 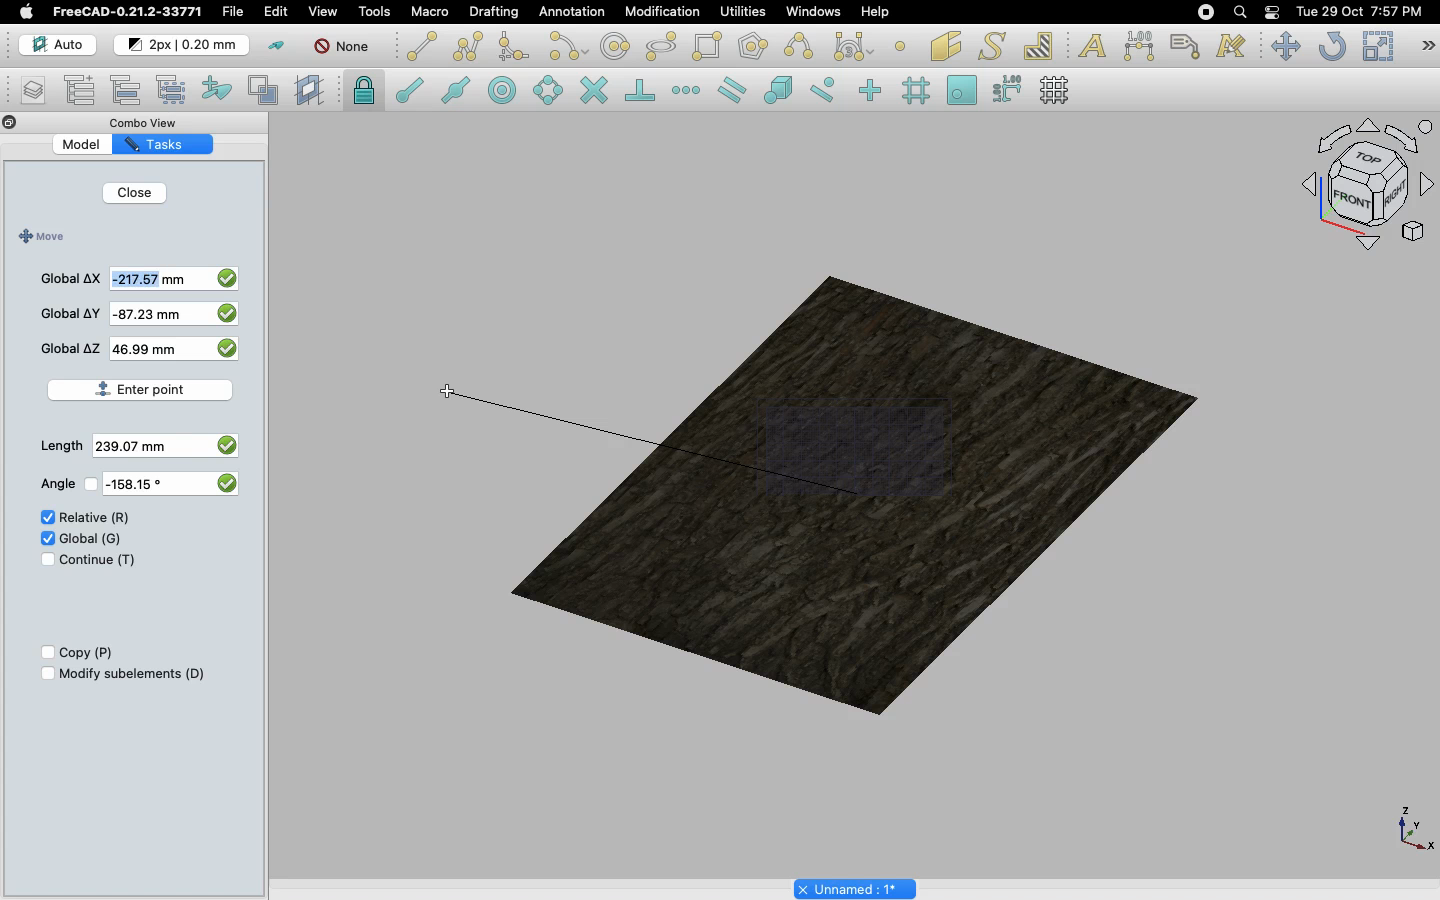 I want to click on Polygon, so click(x=755, y=49).